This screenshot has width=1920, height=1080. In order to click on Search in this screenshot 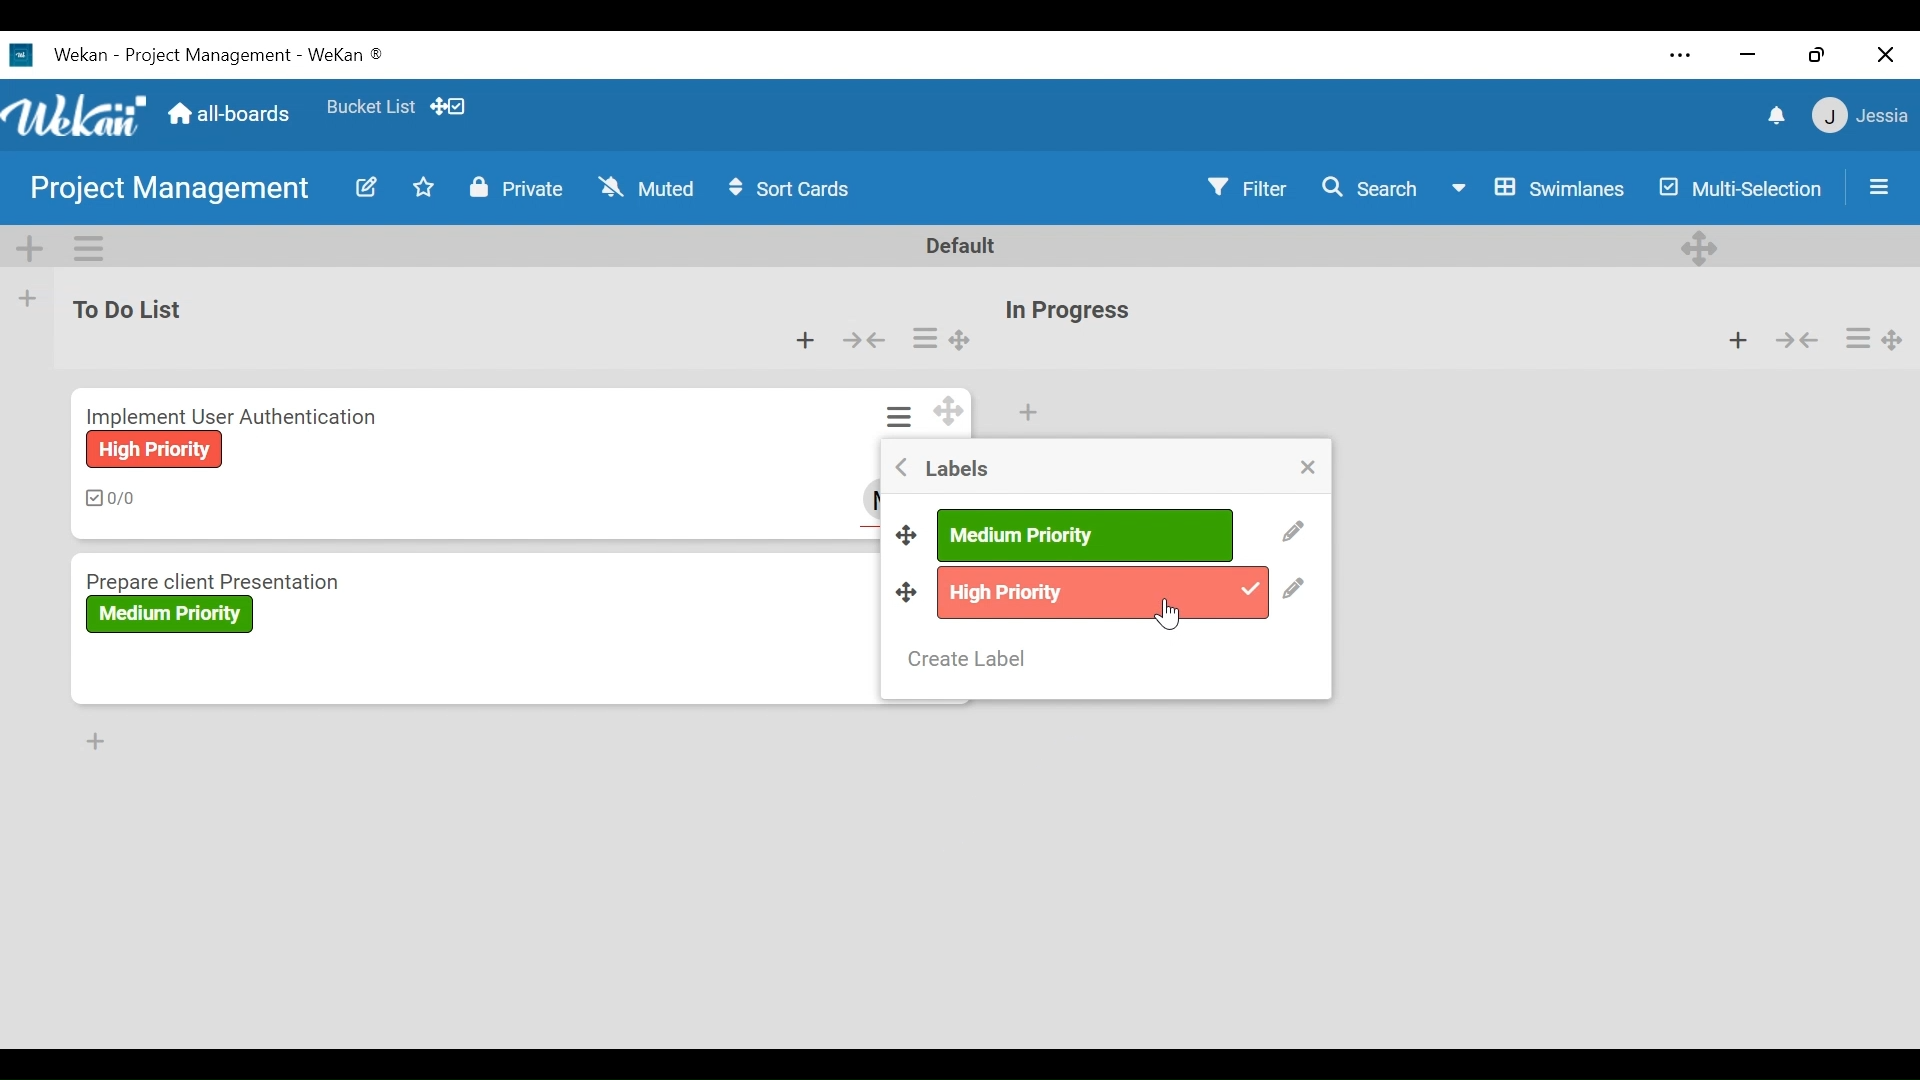, I will do `click(1364, 188)`.